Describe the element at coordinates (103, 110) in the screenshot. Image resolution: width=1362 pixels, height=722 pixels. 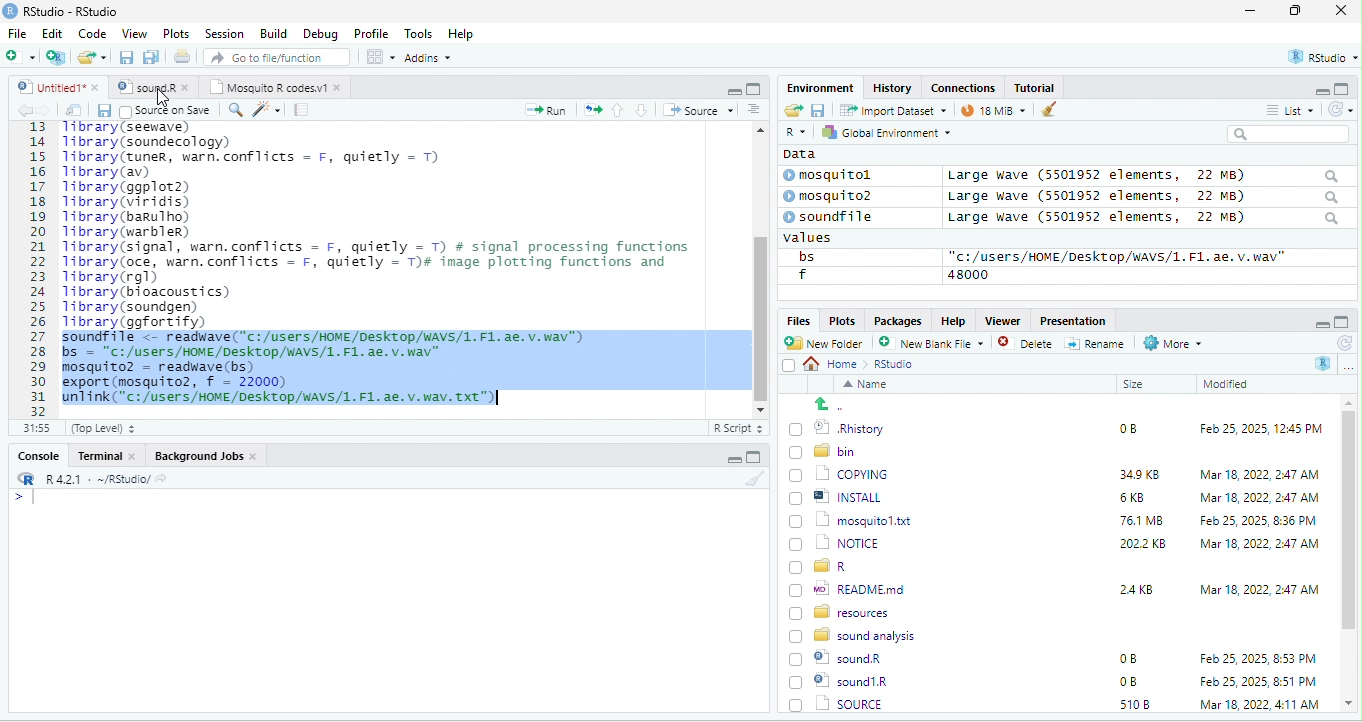
I see `save` at that location.